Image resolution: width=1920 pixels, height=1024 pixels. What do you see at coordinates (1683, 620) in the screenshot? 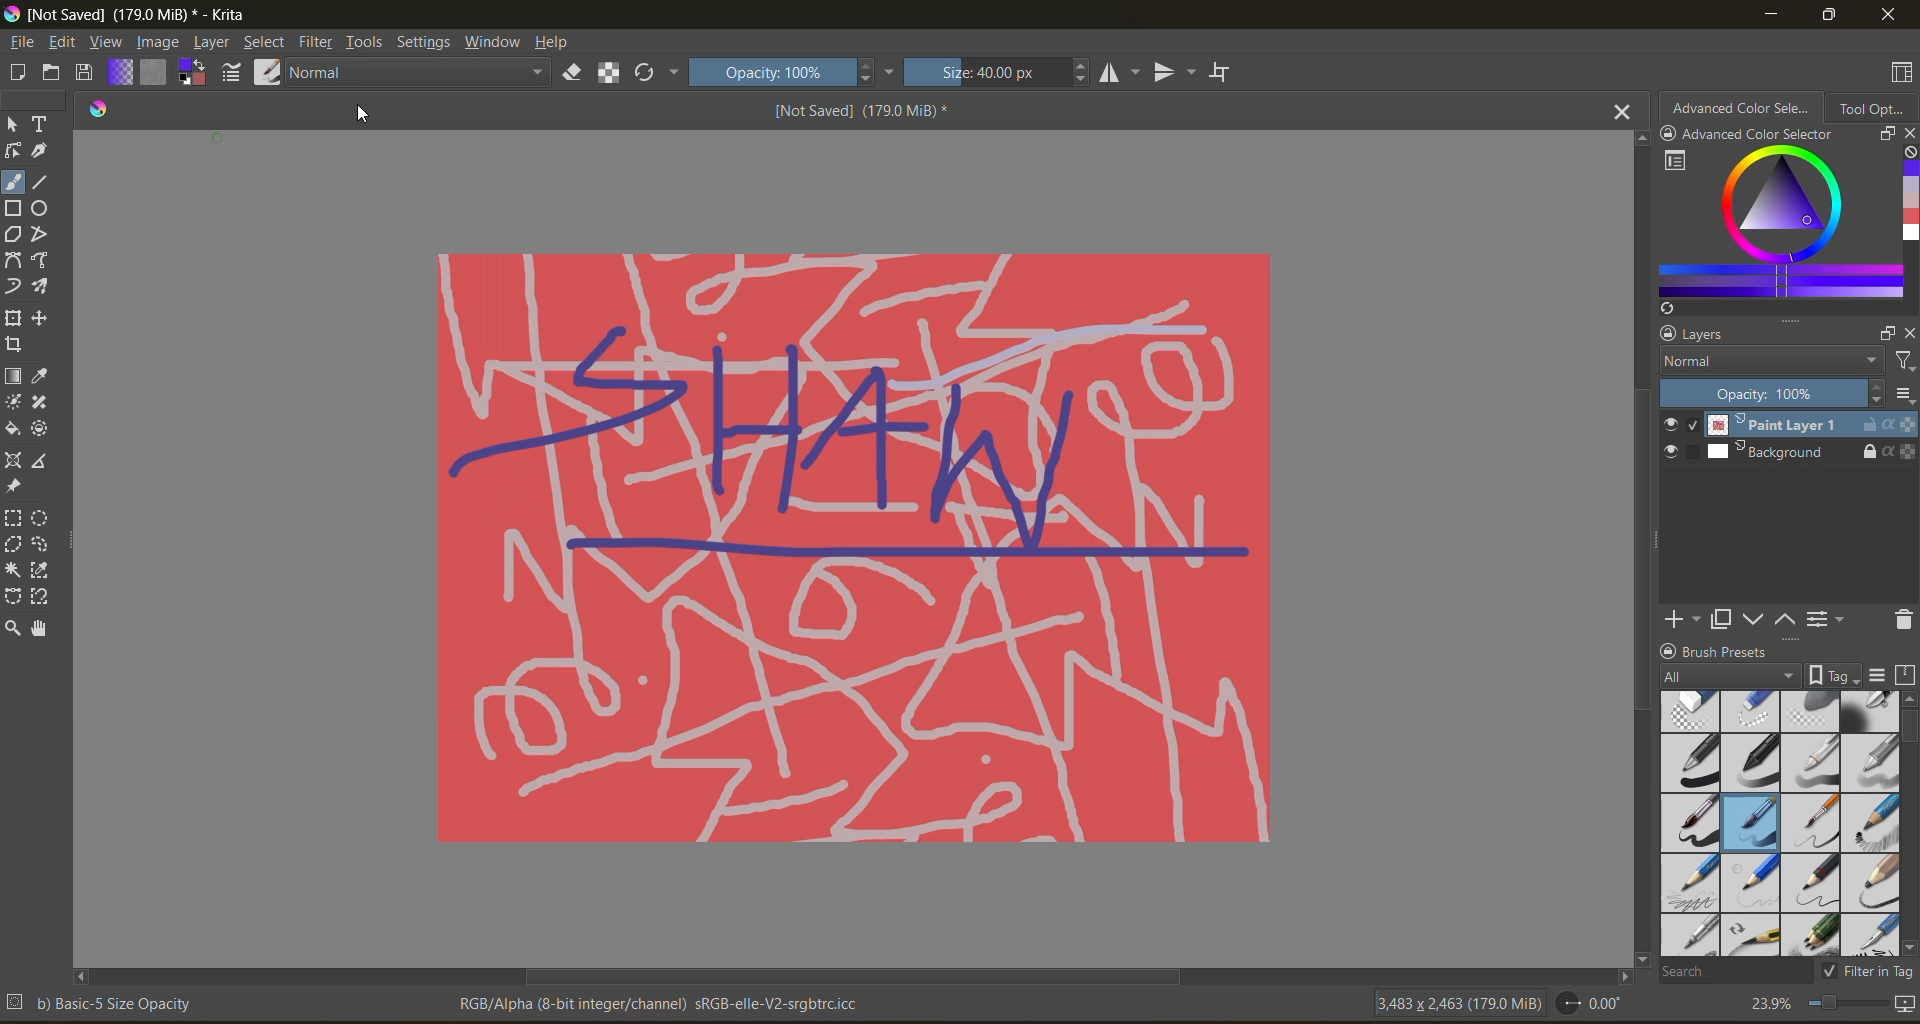
I see `add` at bounding box center [1683, 620].